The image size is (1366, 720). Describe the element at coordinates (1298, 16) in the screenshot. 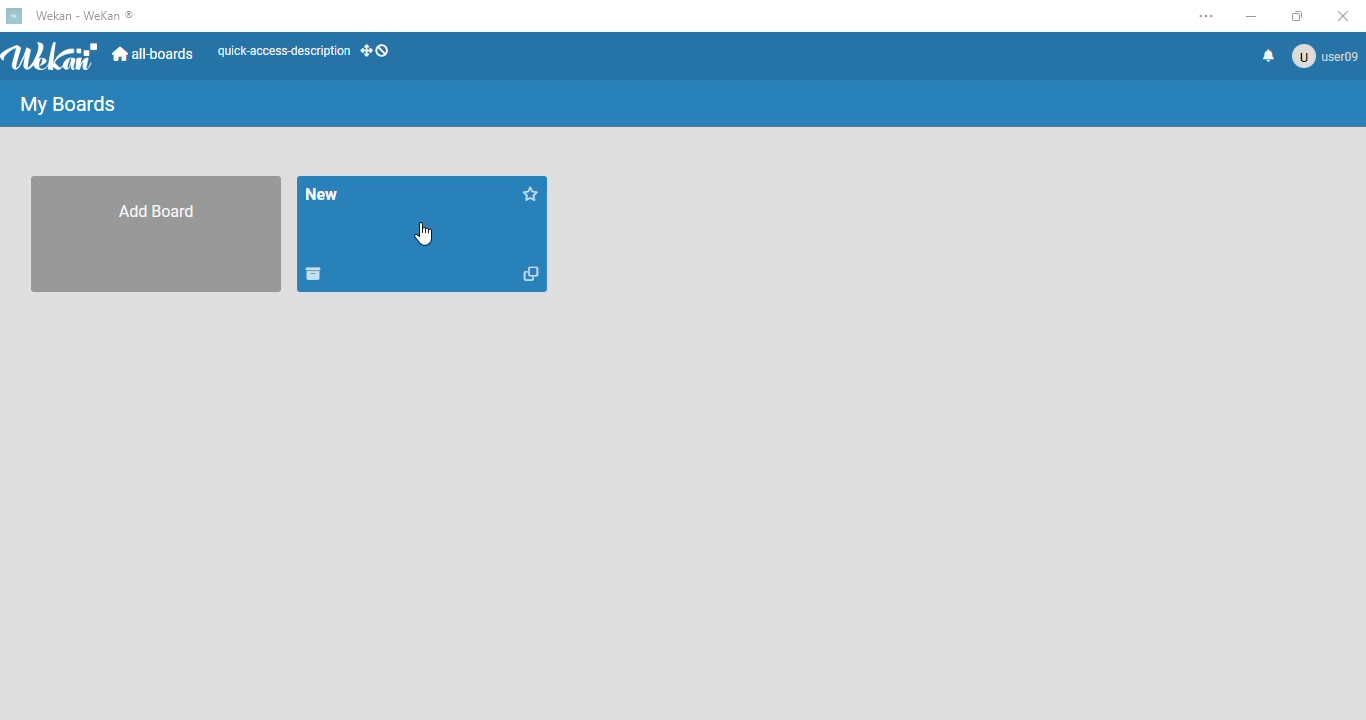

I see `maximize` at that location.